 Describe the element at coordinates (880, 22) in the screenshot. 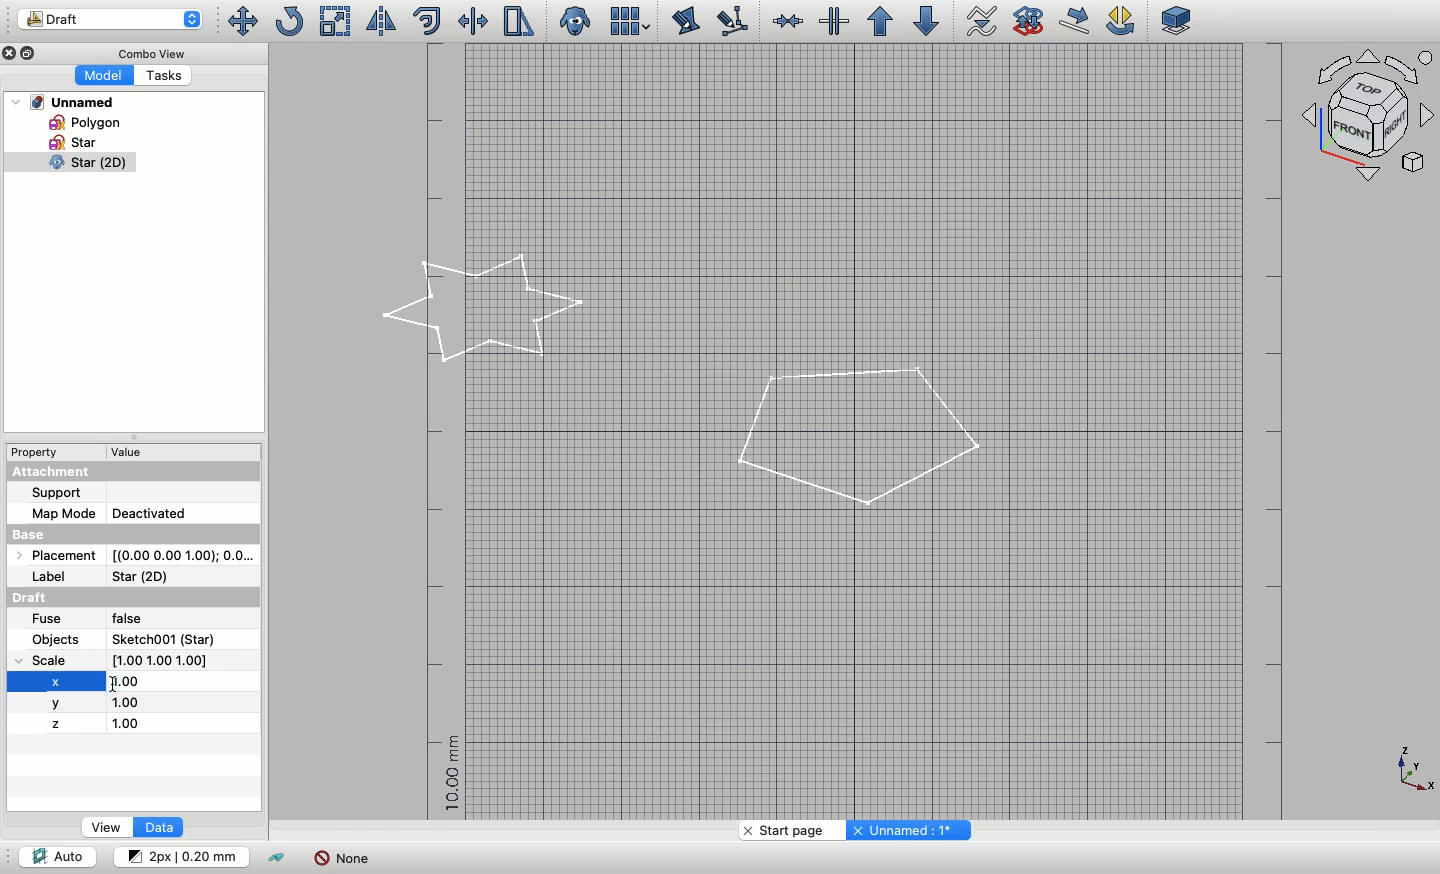

I see `Upgrade` at that location.